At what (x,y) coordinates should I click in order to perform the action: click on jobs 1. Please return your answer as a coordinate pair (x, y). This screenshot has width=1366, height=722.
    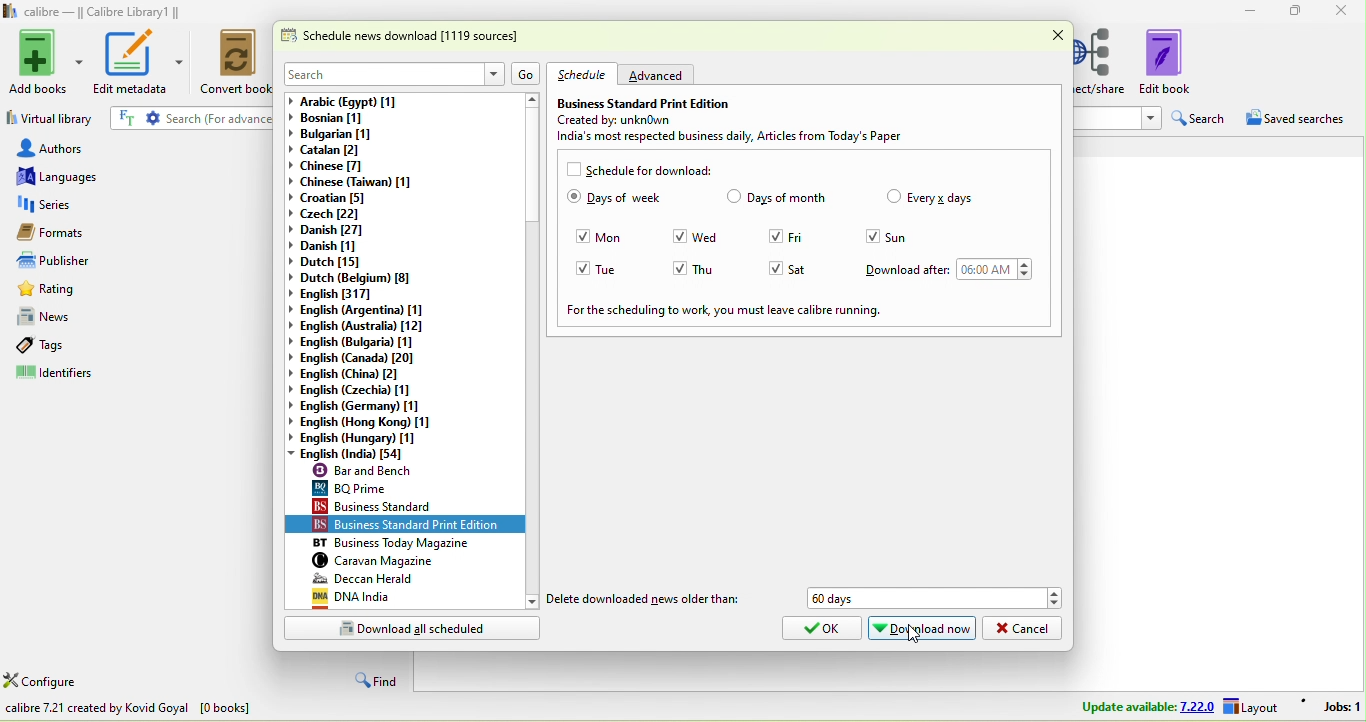
    Looking at the image, I should click on (1330, 706).